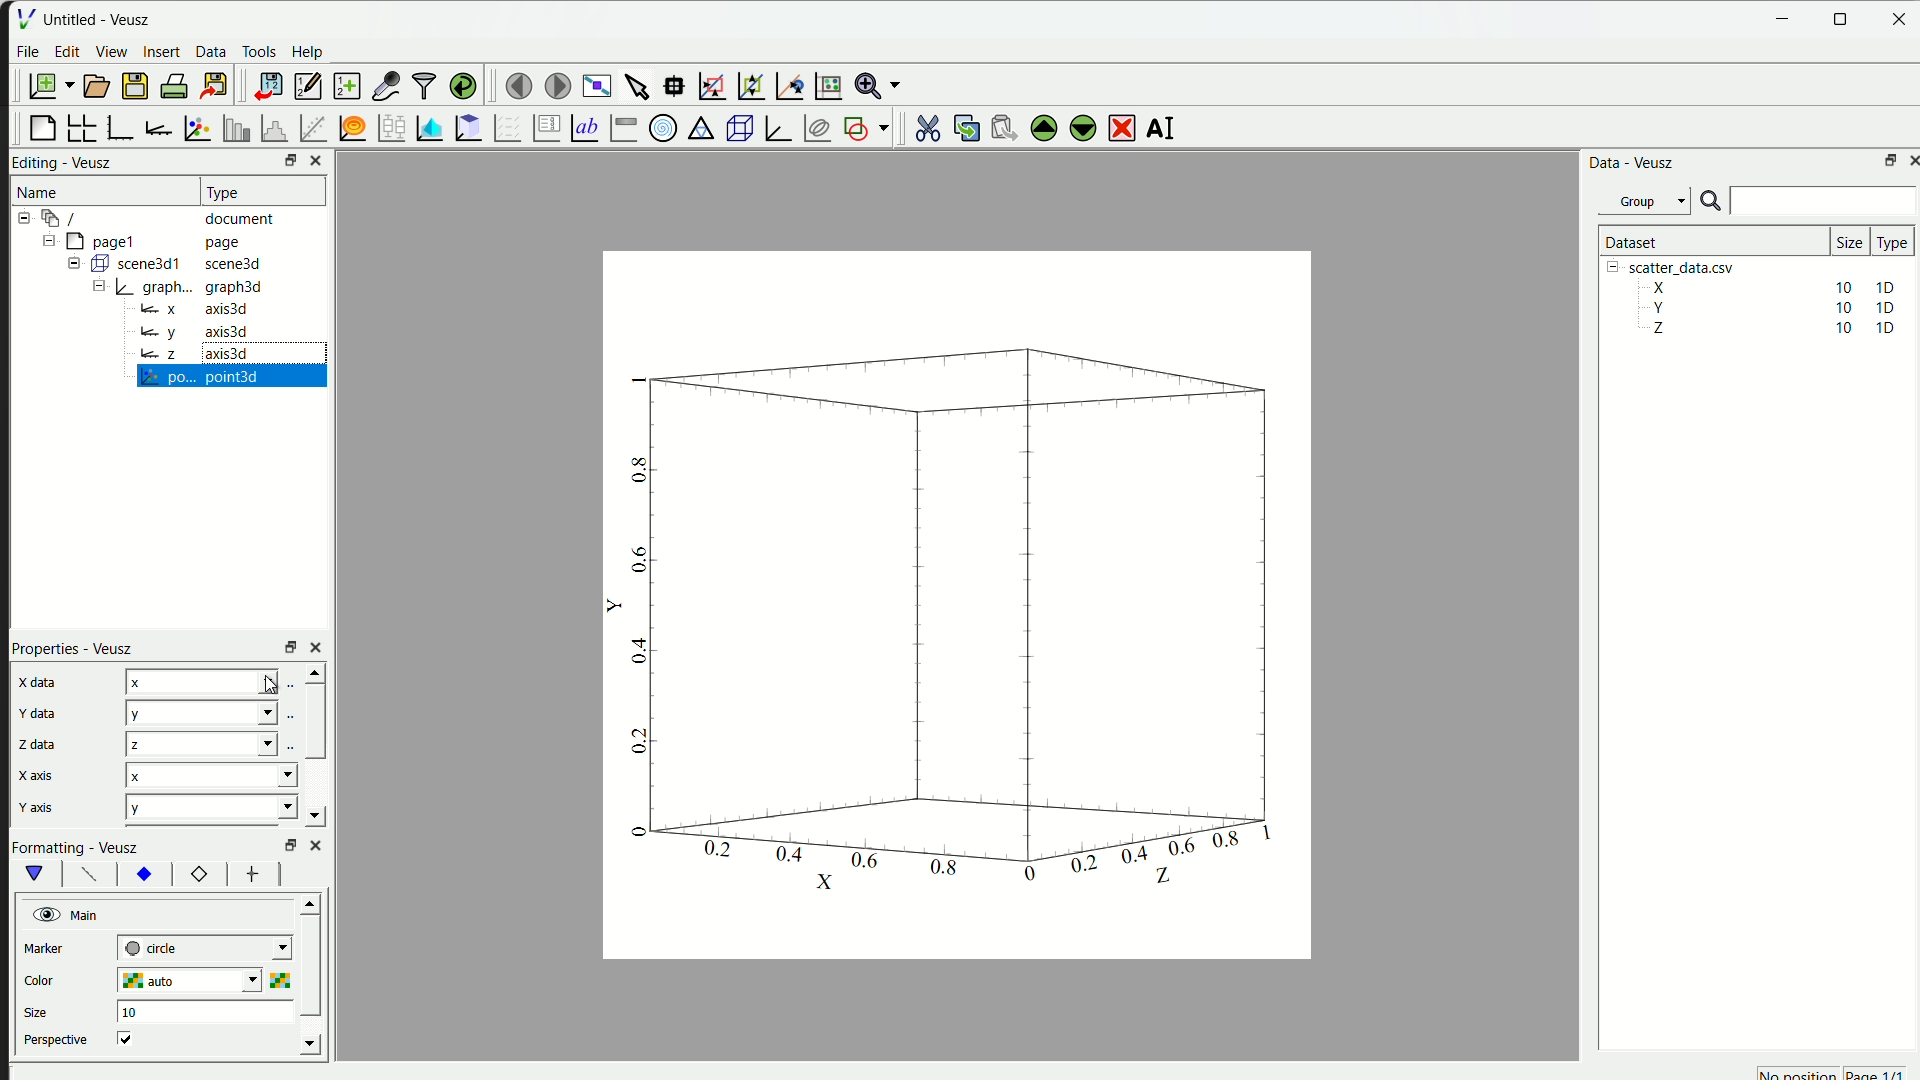 This screenshot has width=1920, height=1080. Describe the element at coordinates (774, 127) in the screenshot. I see `3D Graph` at that location.